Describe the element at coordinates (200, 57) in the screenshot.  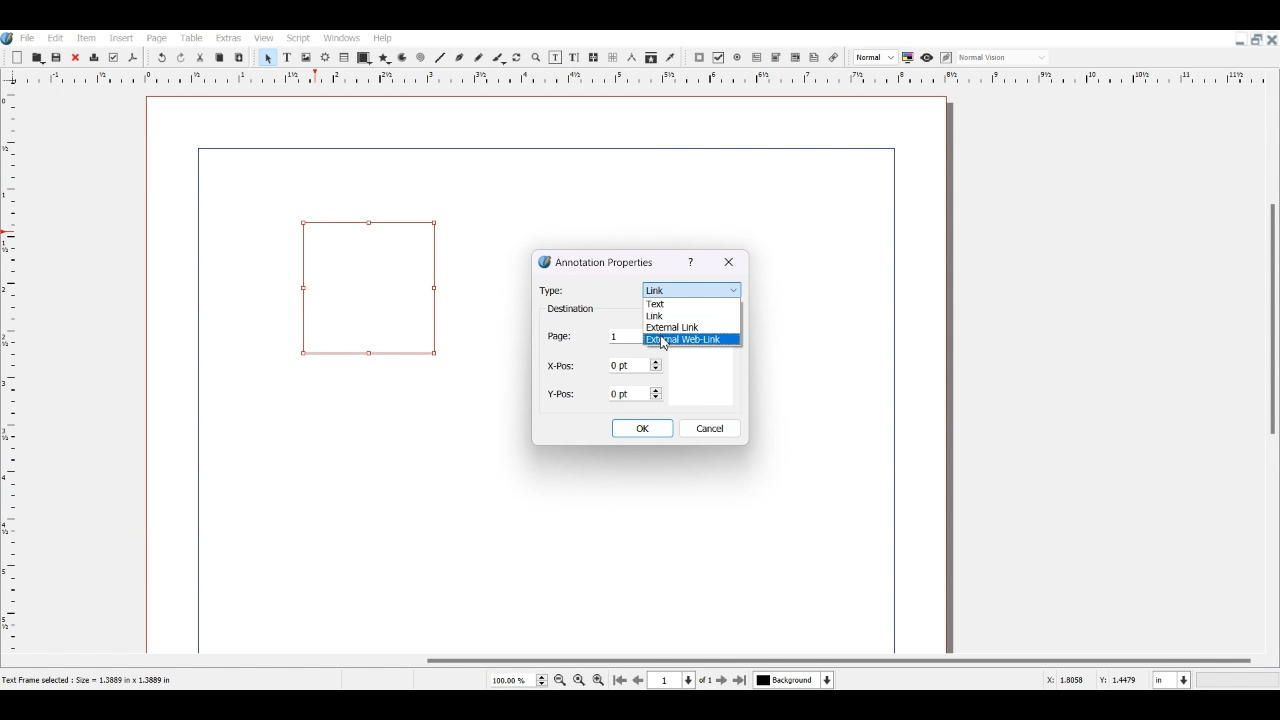
I see `Cut` at that location.